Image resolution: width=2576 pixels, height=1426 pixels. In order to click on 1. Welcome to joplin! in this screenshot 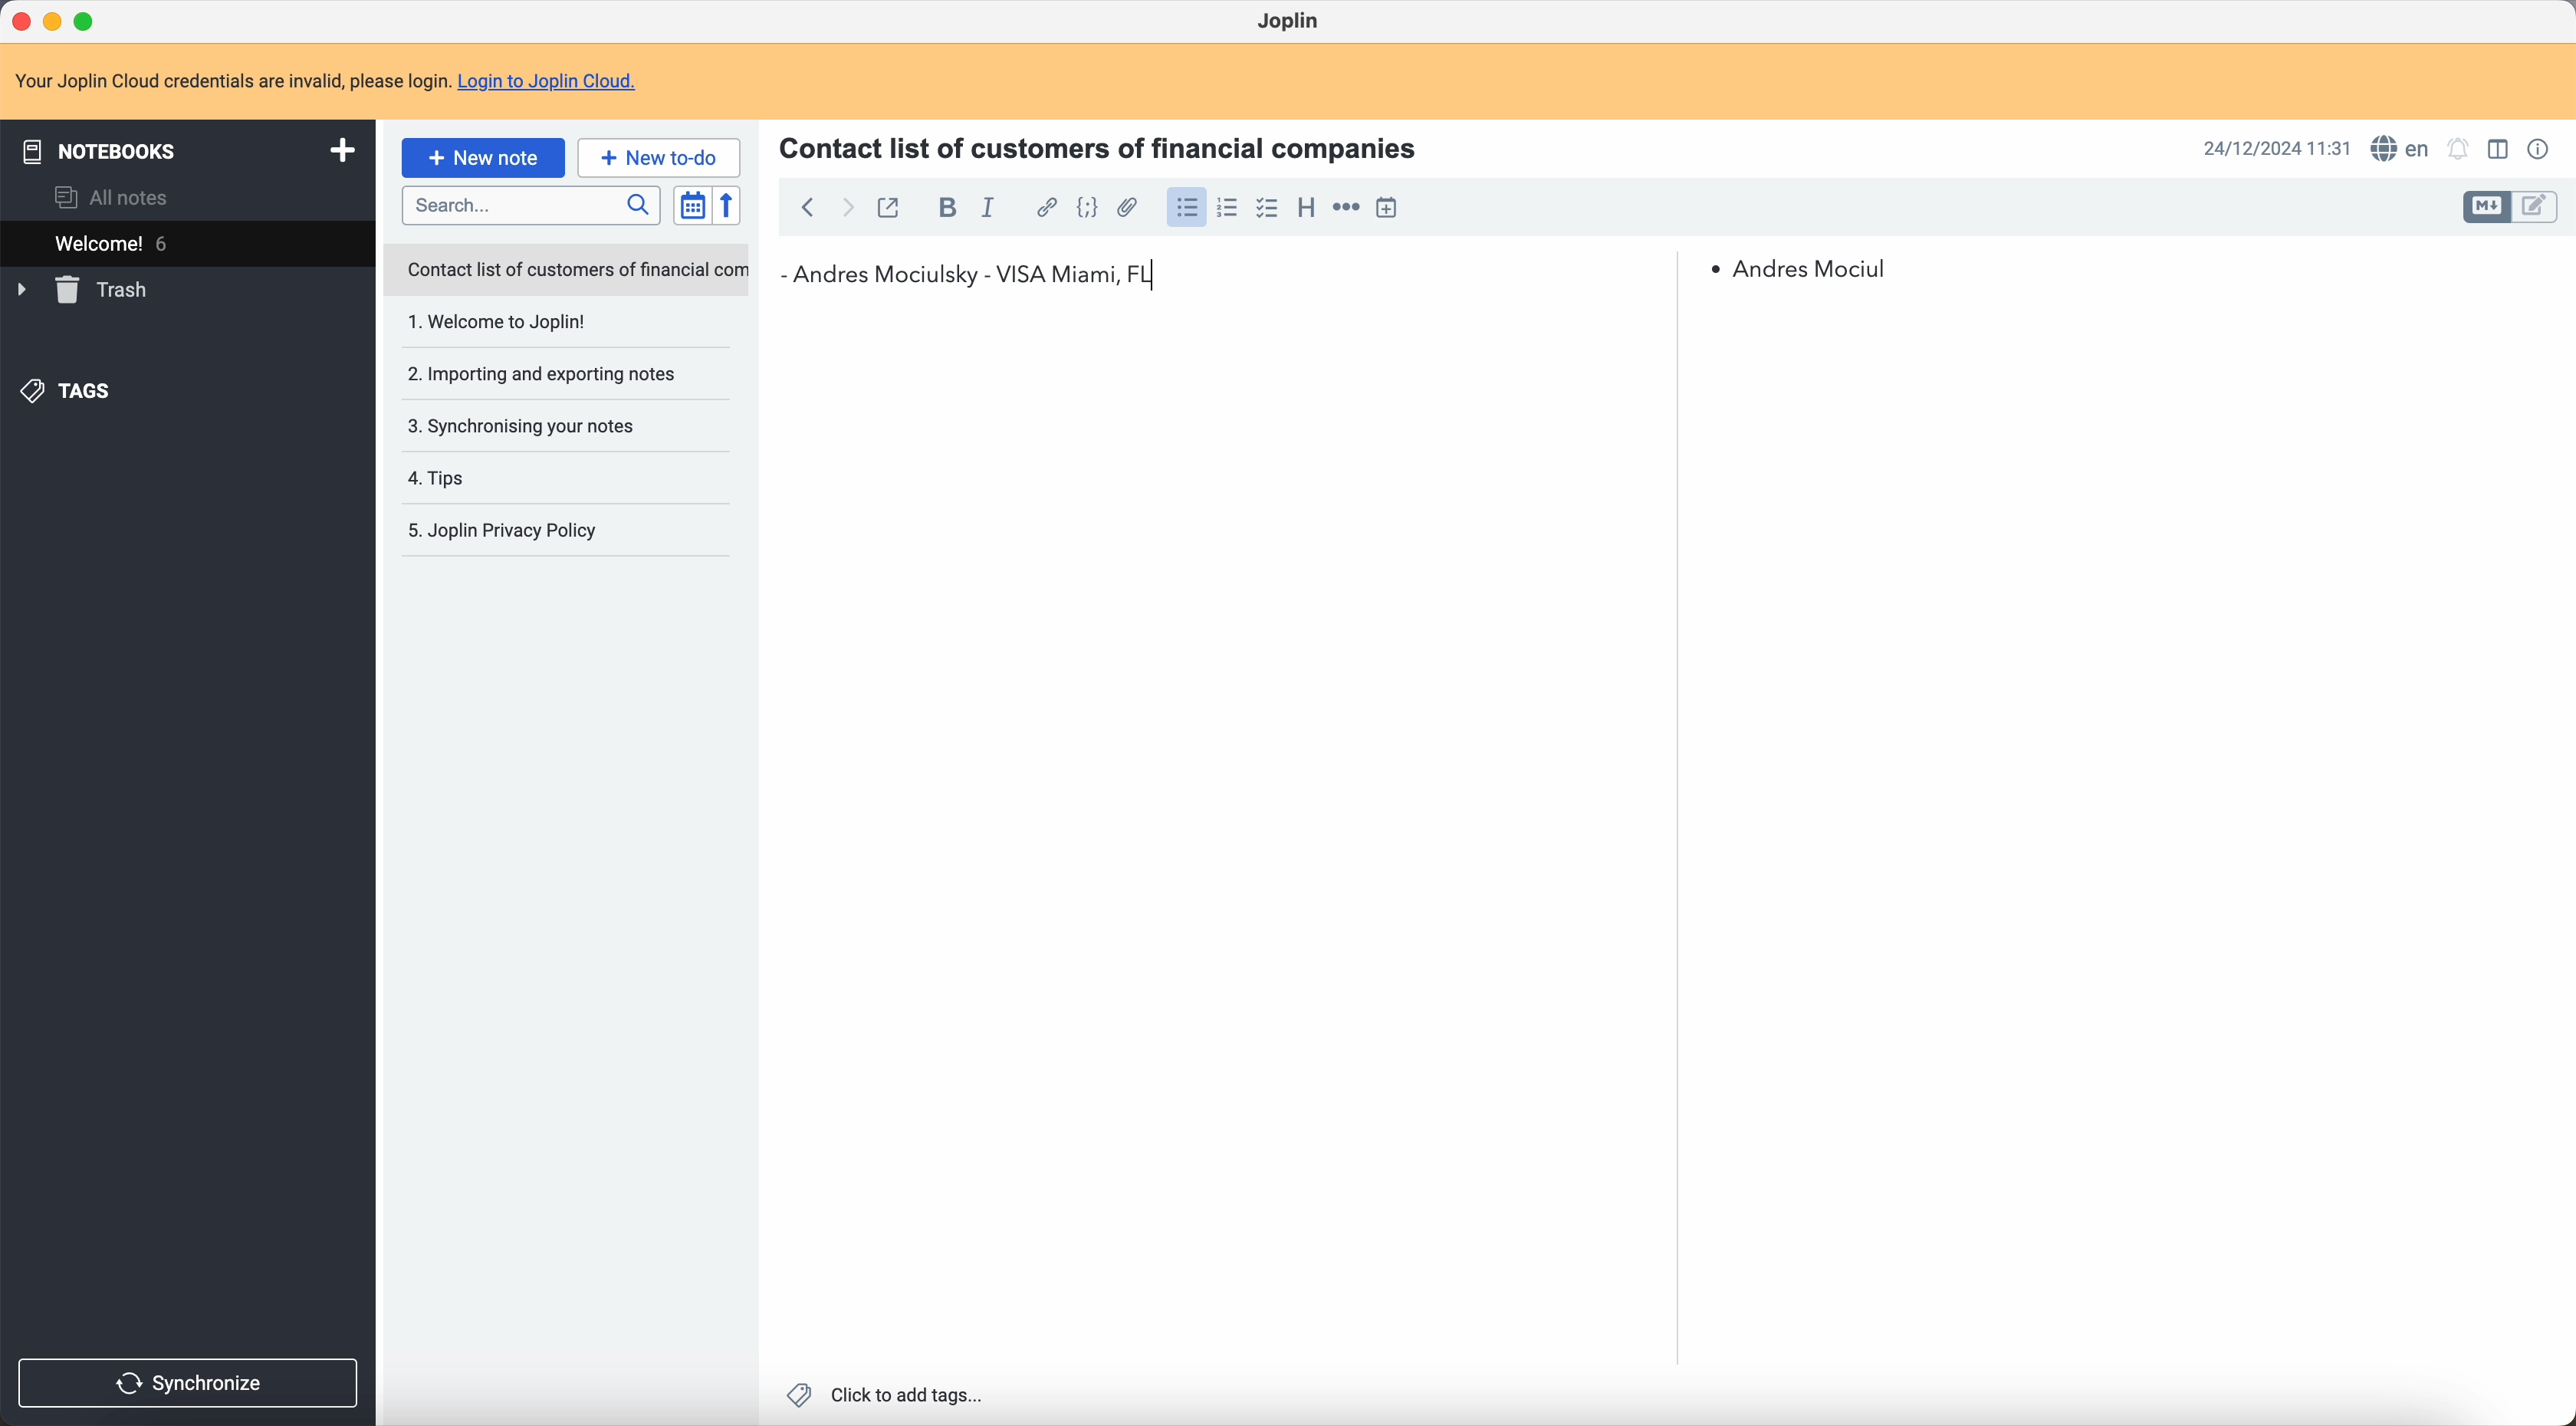, I will do `click(544, 323)`.